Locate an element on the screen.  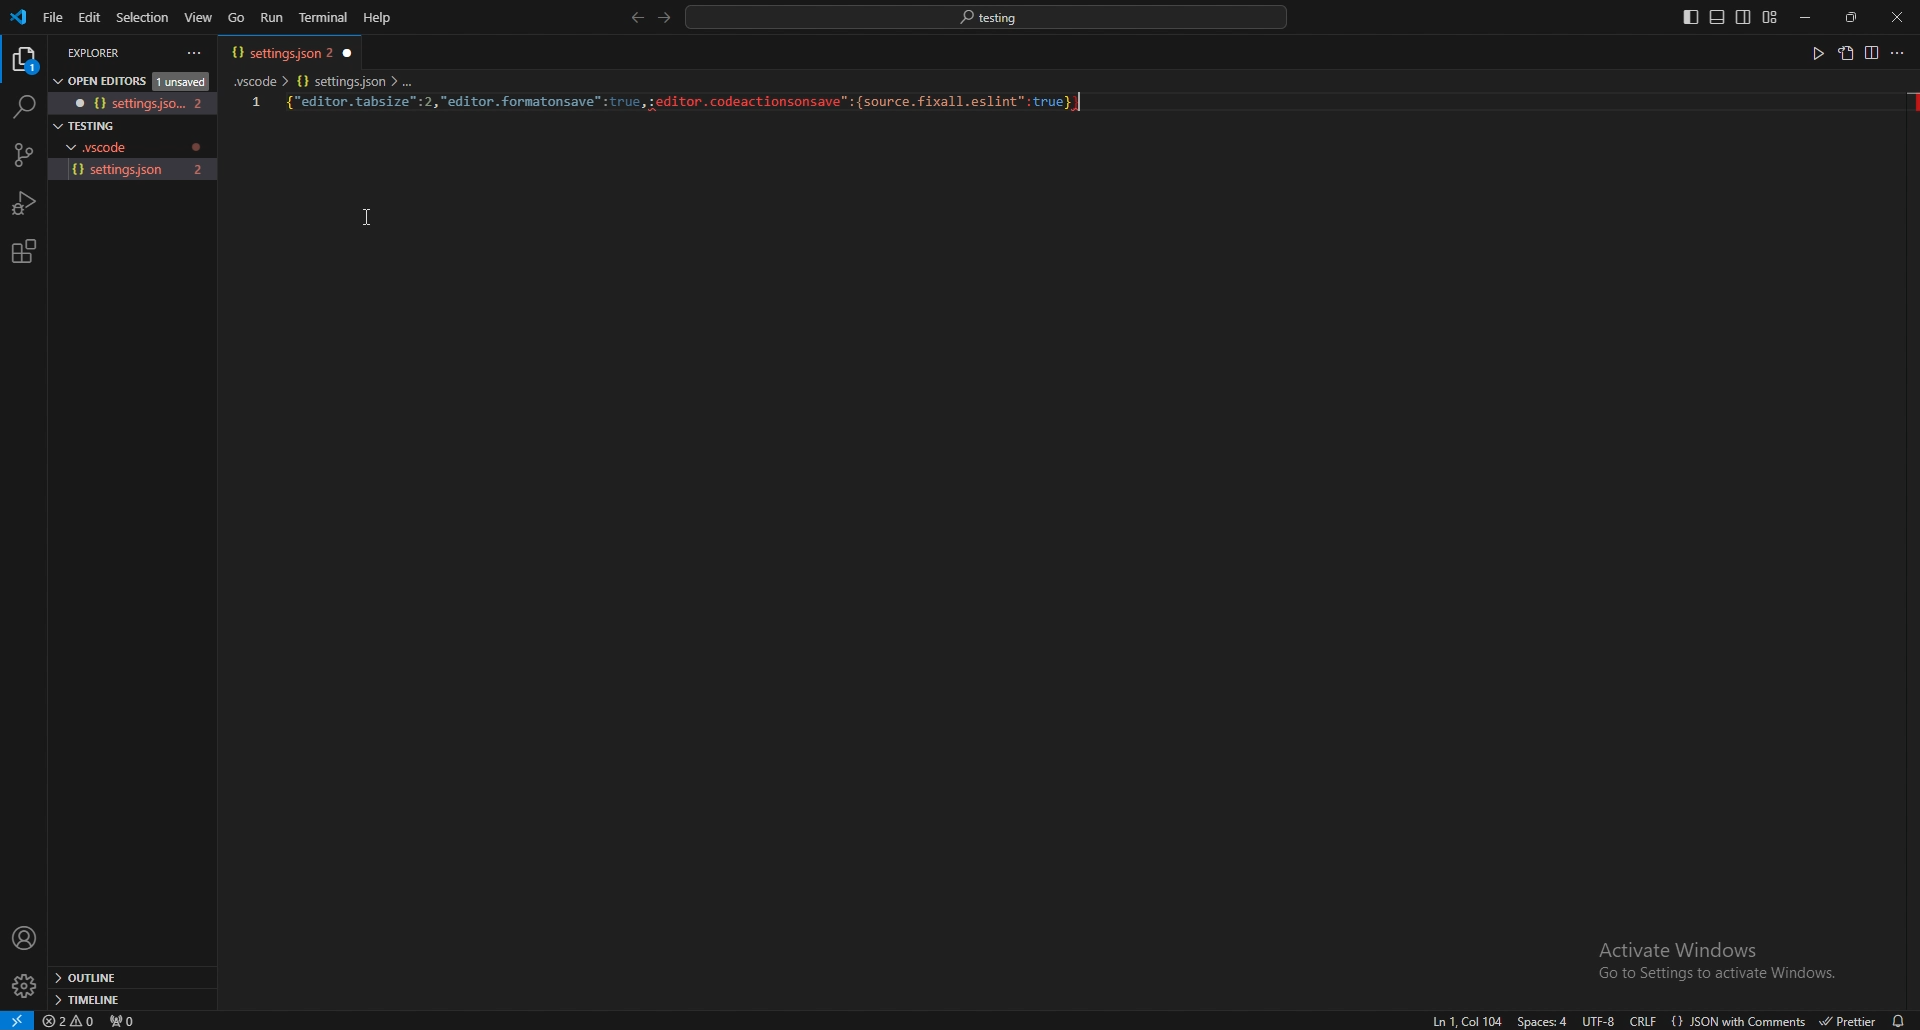
encoding is located at coordinates (1598, 1021).